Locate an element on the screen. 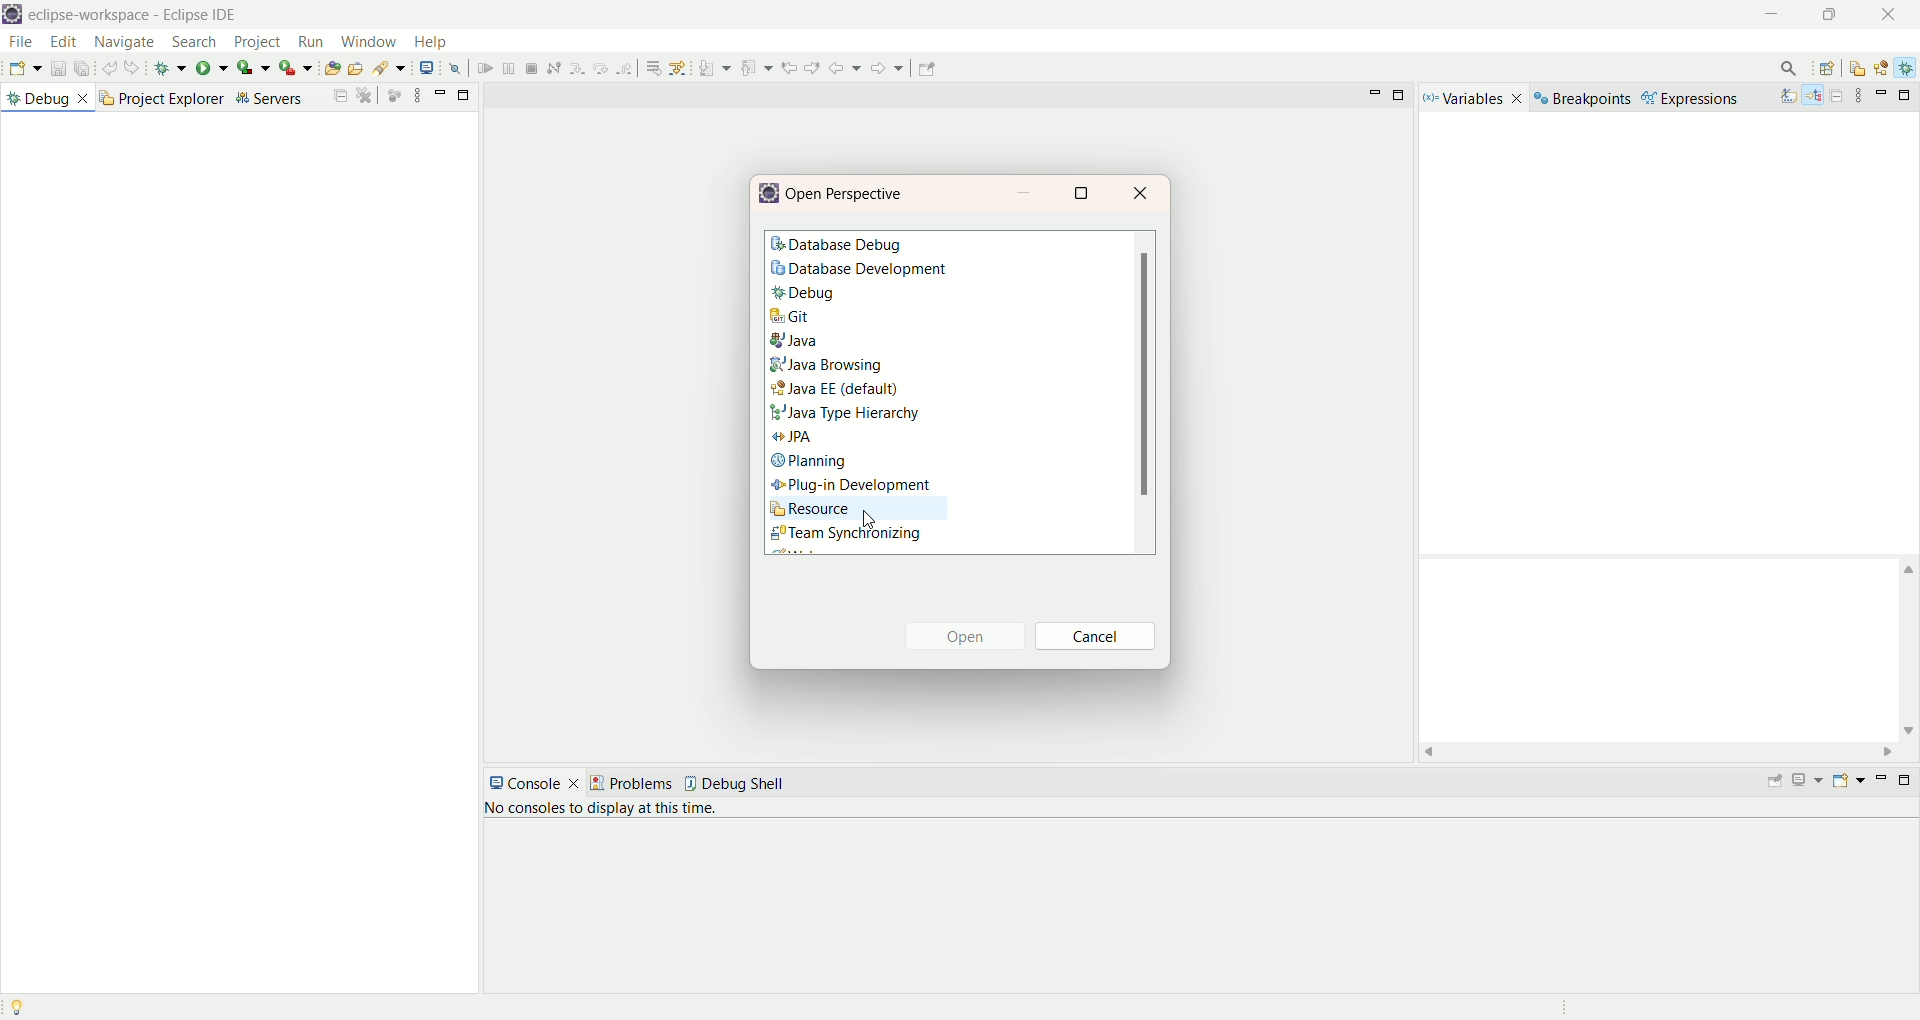 The width and height of the screenshot is (1920, 1020). minimize is located at coordinates (441, 93).